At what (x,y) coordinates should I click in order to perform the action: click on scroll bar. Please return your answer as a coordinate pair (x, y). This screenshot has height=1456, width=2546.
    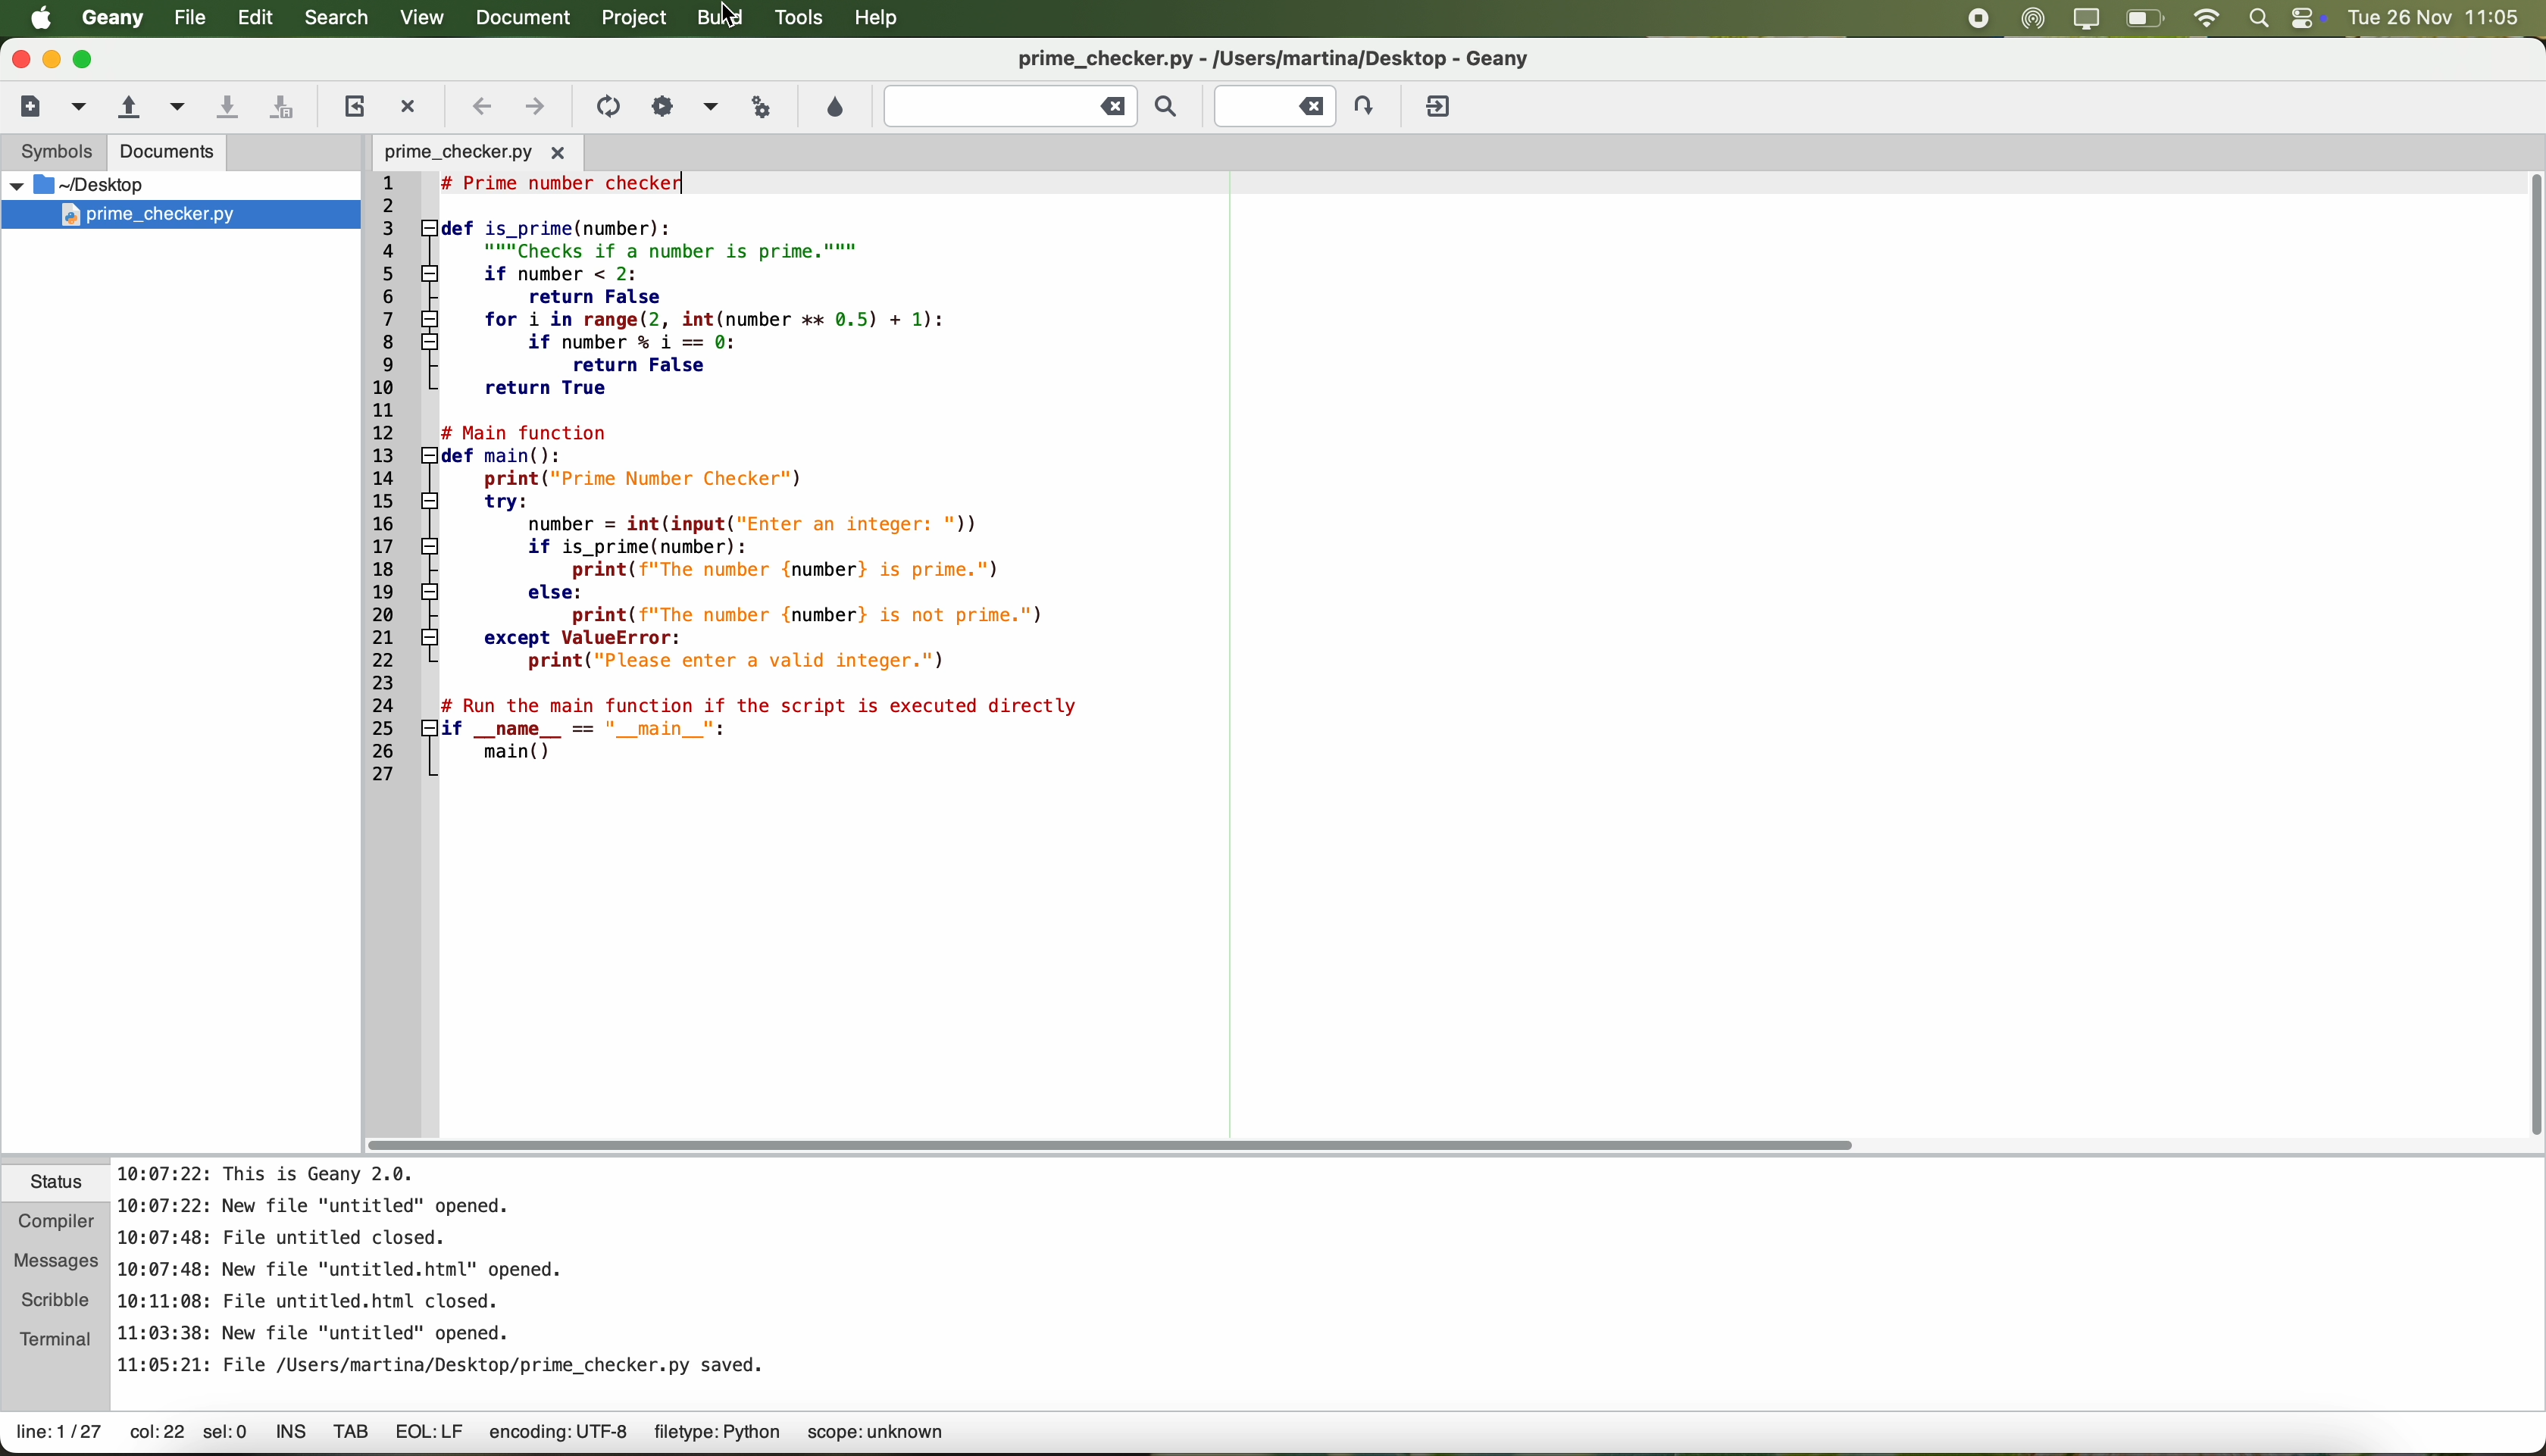
    Looking at the image, I should click on (1123, 1144).